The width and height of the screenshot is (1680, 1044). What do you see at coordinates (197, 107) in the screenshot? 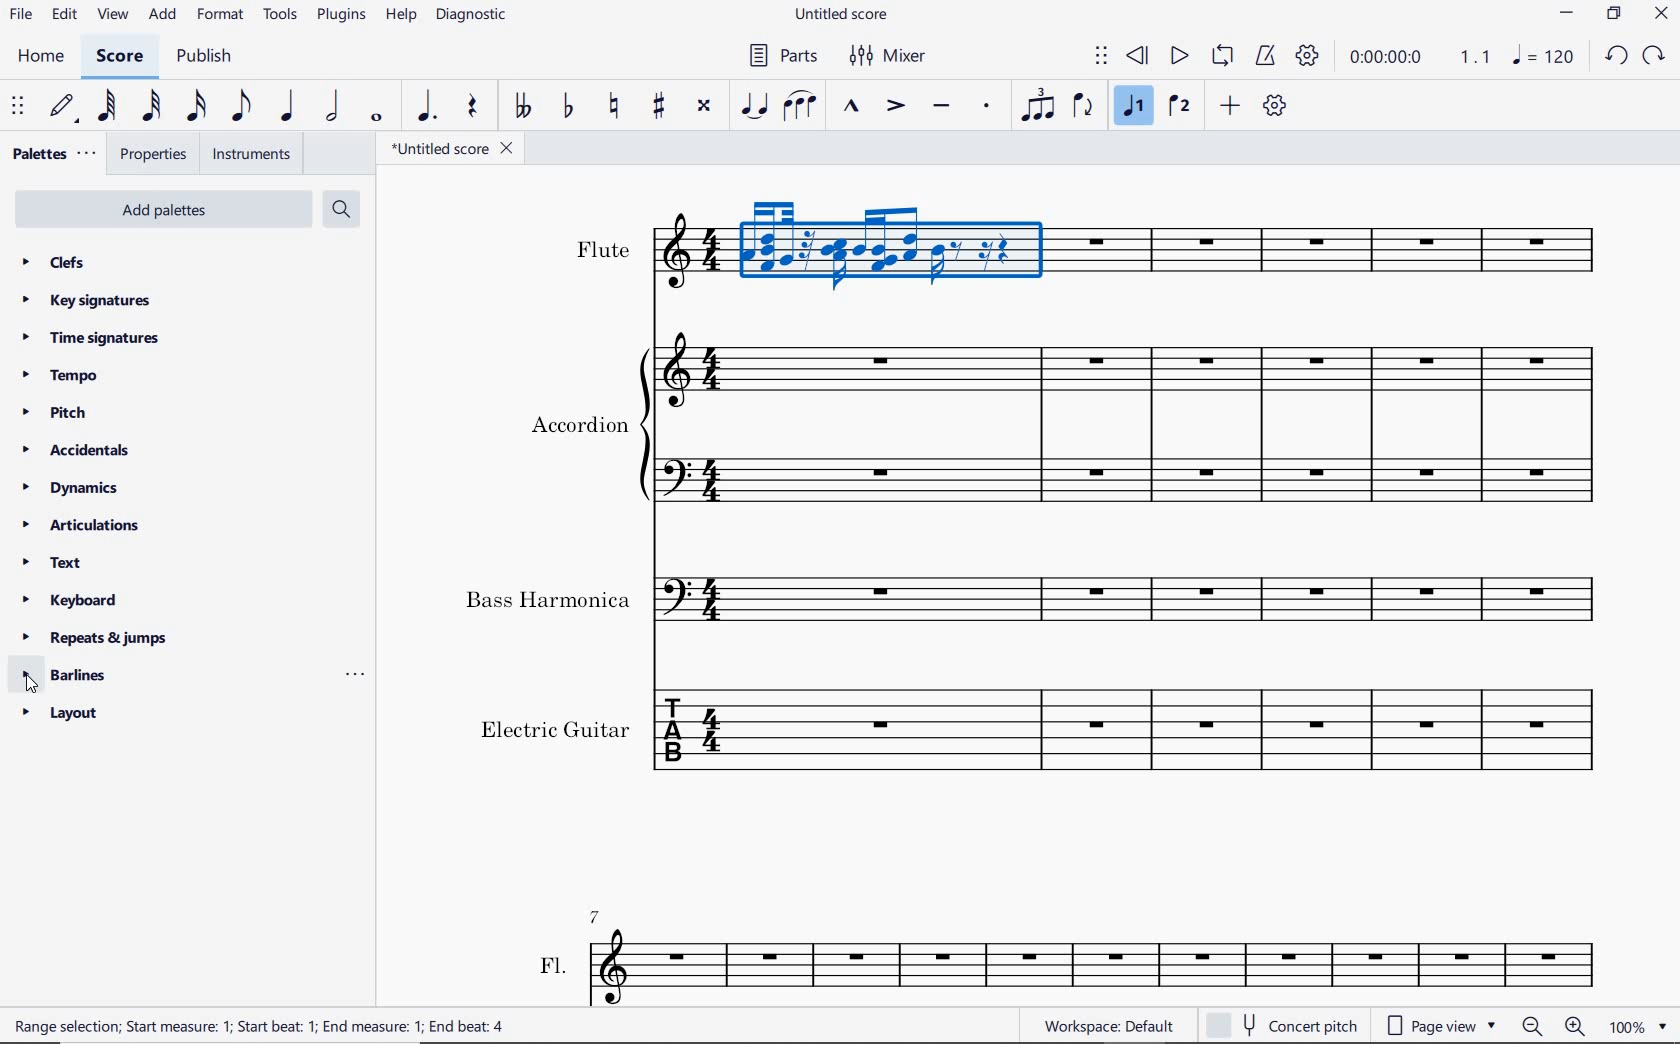
I see `16th note` at bounding box center [197, 107].